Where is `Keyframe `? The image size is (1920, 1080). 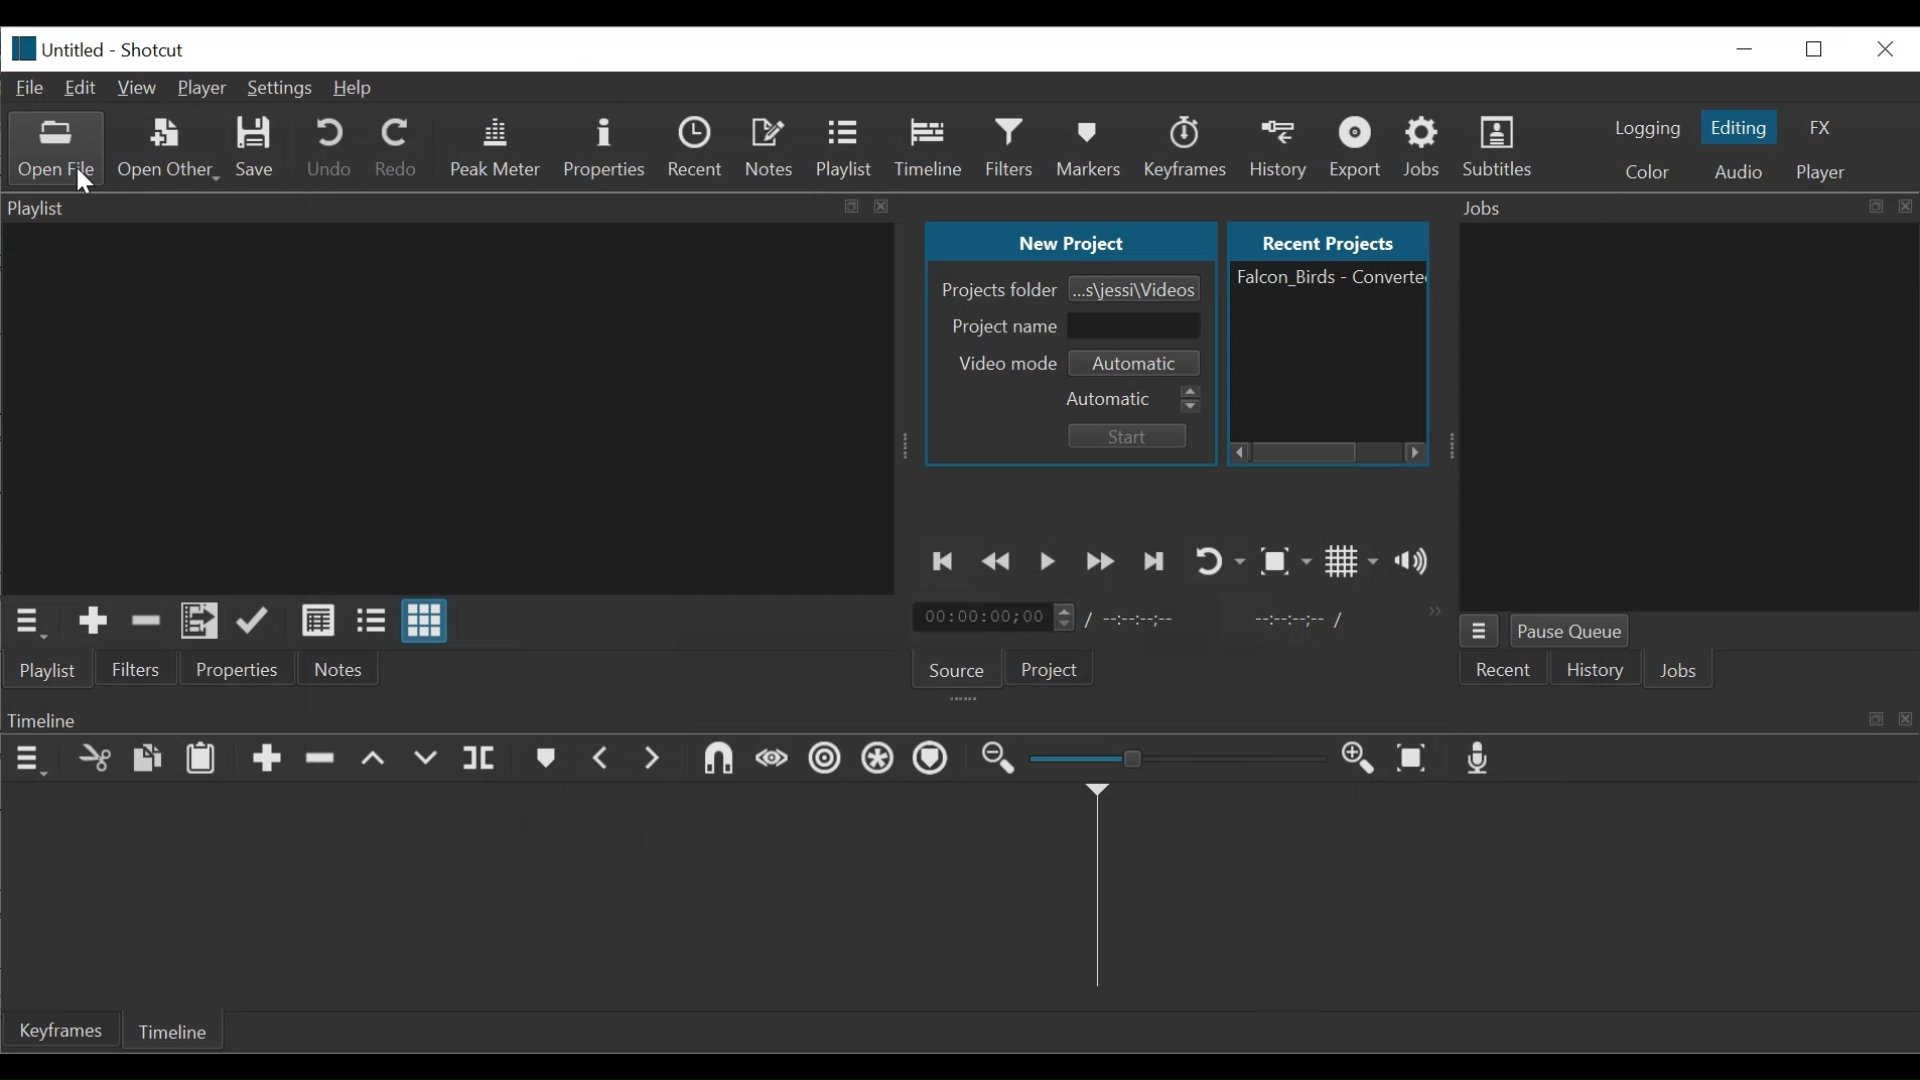 Keyframe  is located at coordinates (60, 1029).